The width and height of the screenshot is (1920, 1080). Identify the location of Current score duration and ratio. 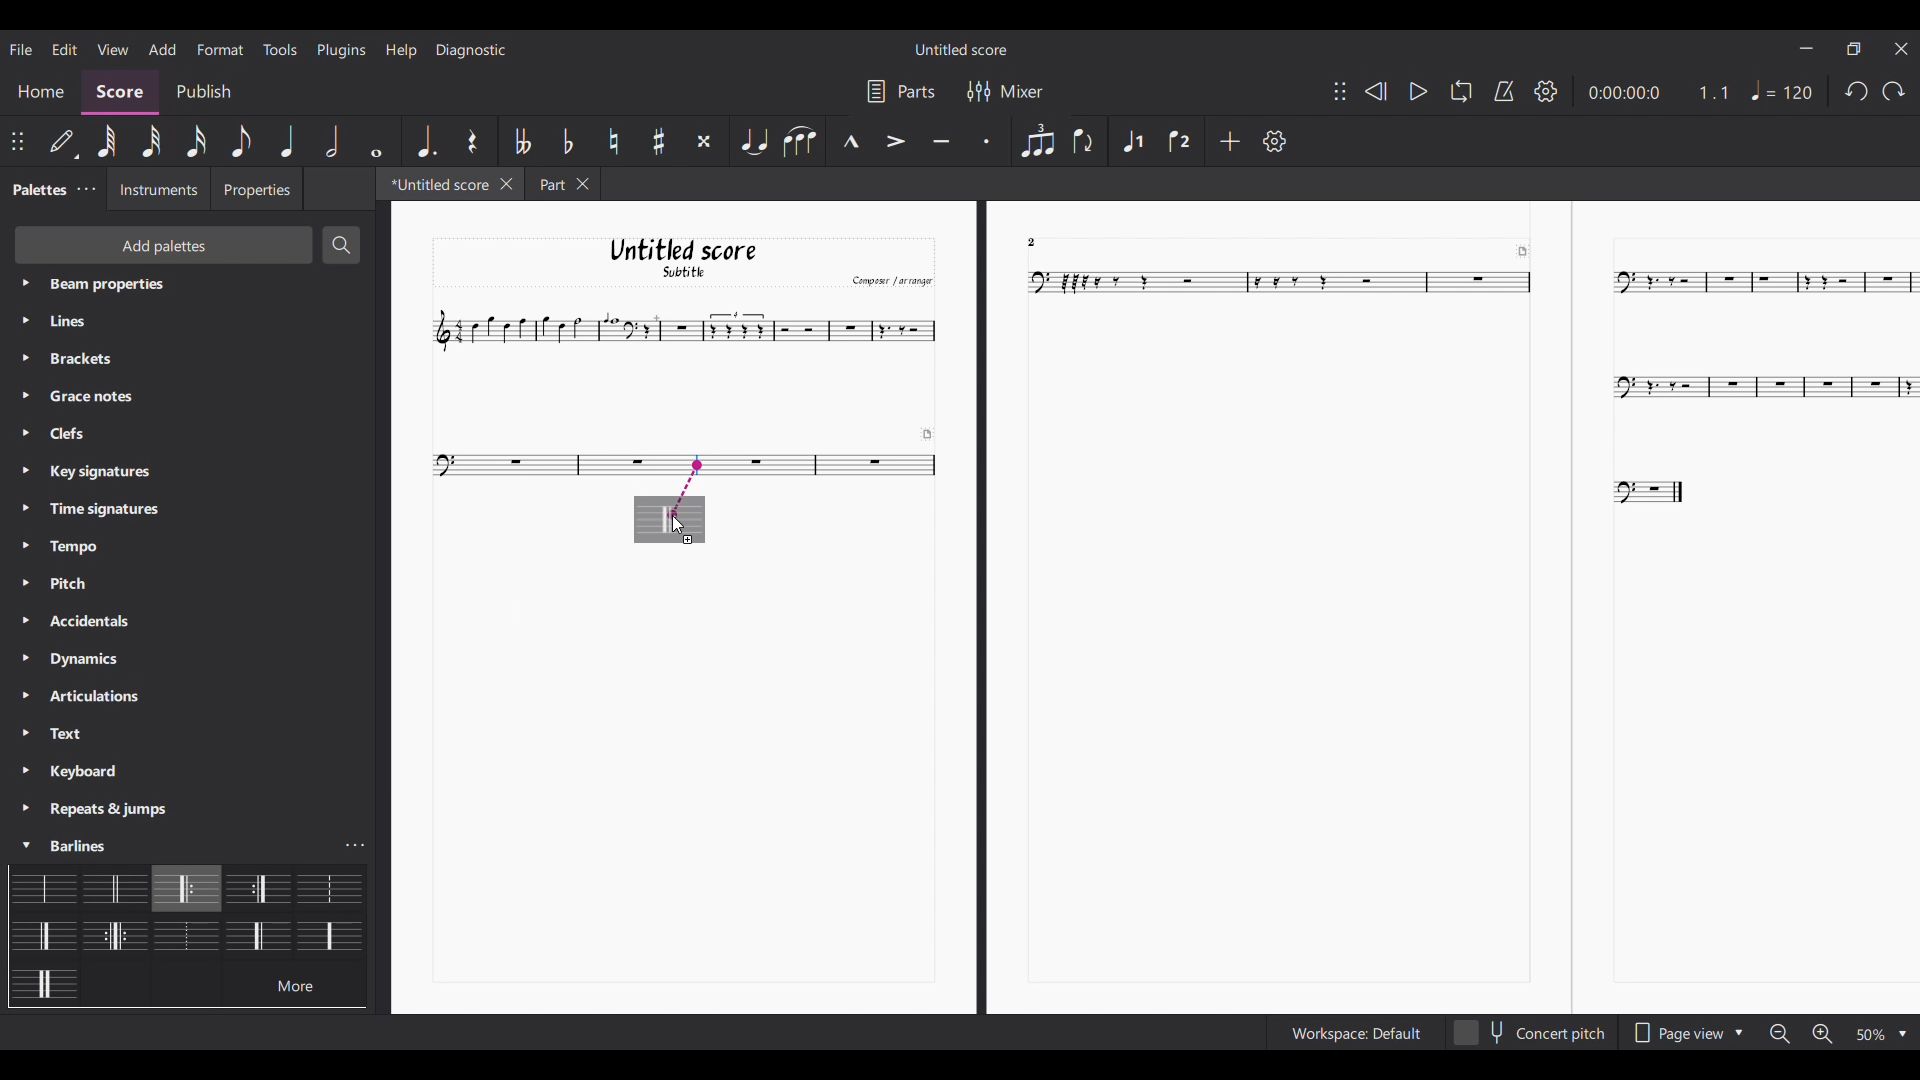
(1658, 92).